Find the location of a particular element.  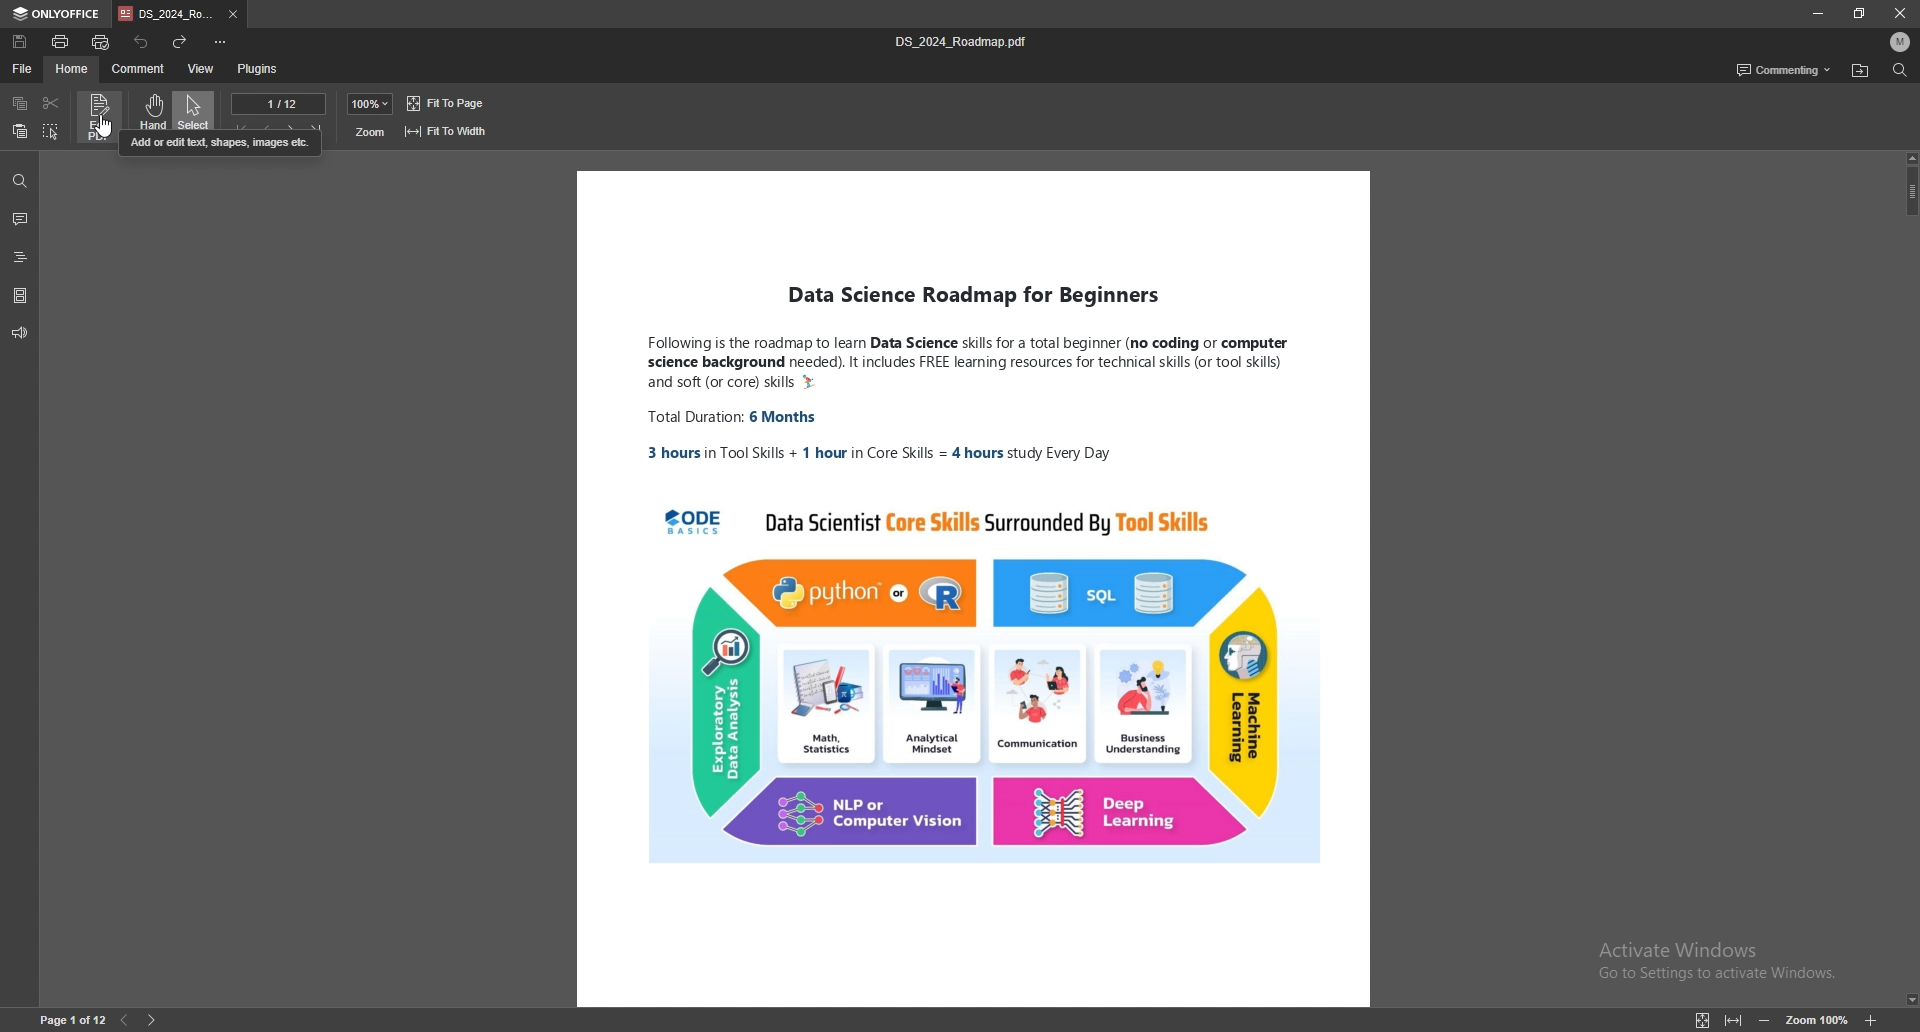

profile is located at coordinates (1901, 42).